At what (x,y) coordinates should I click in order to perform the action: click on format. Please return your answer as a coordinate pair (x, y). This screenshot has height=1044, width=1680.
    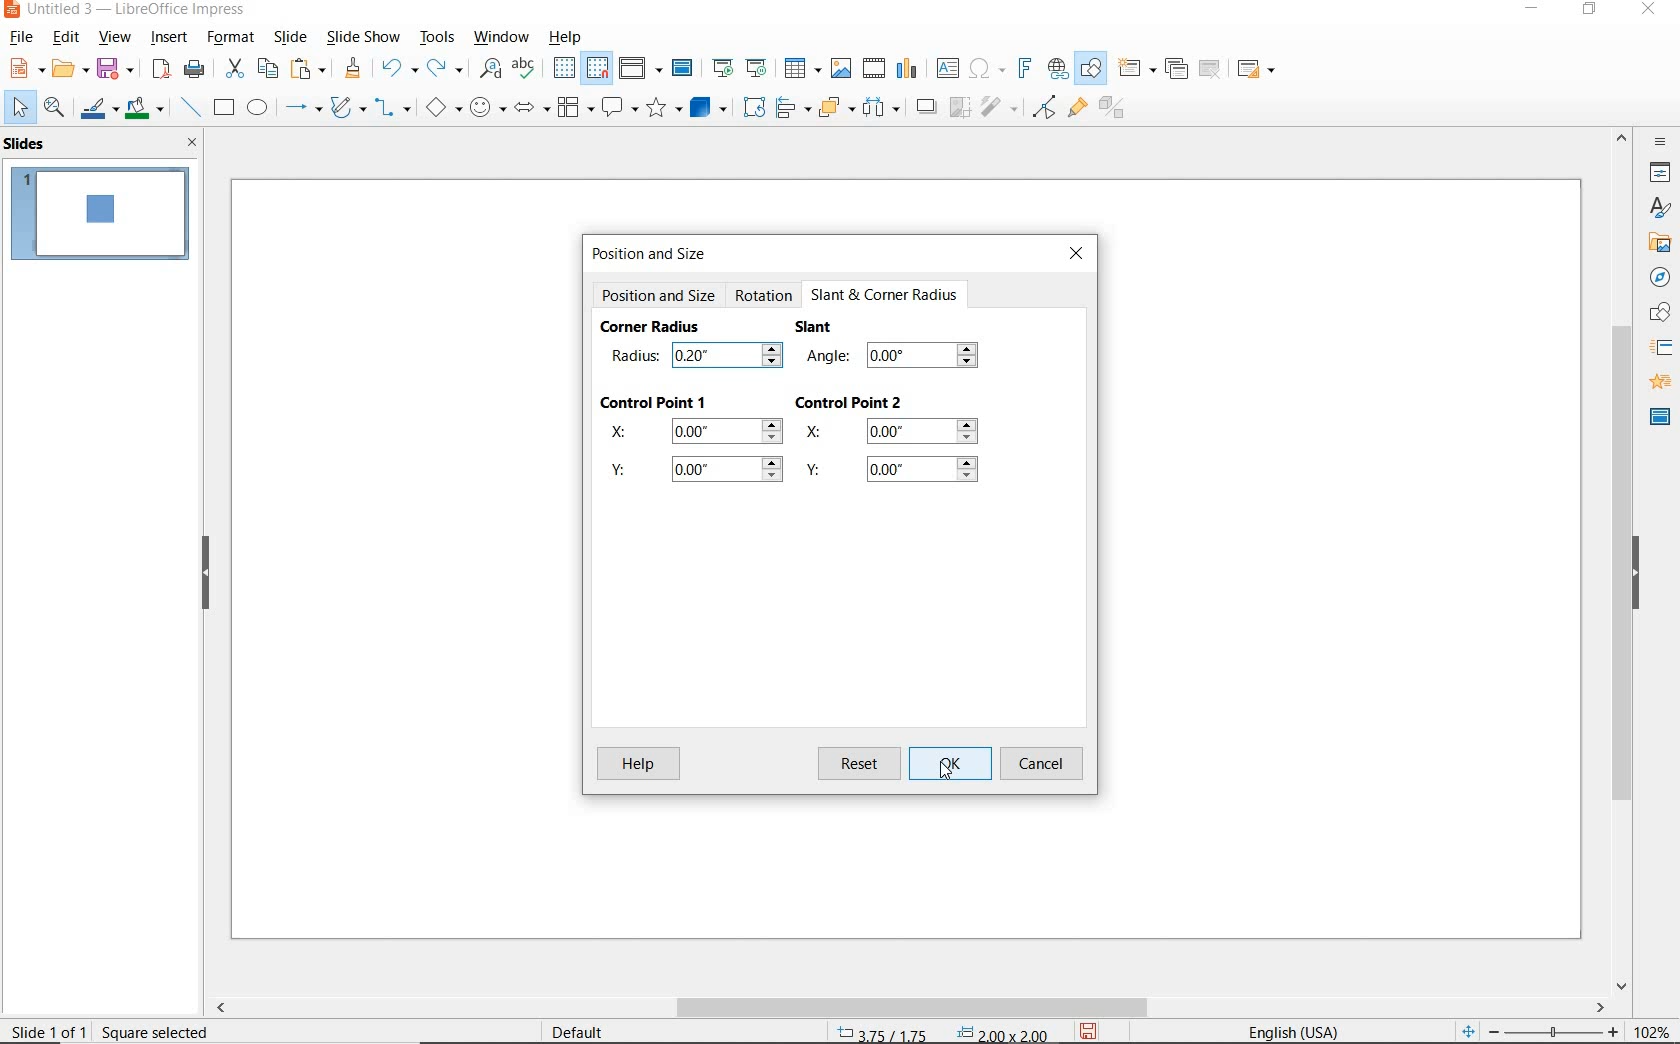
    Looking at the image, I should click on (233, 38).